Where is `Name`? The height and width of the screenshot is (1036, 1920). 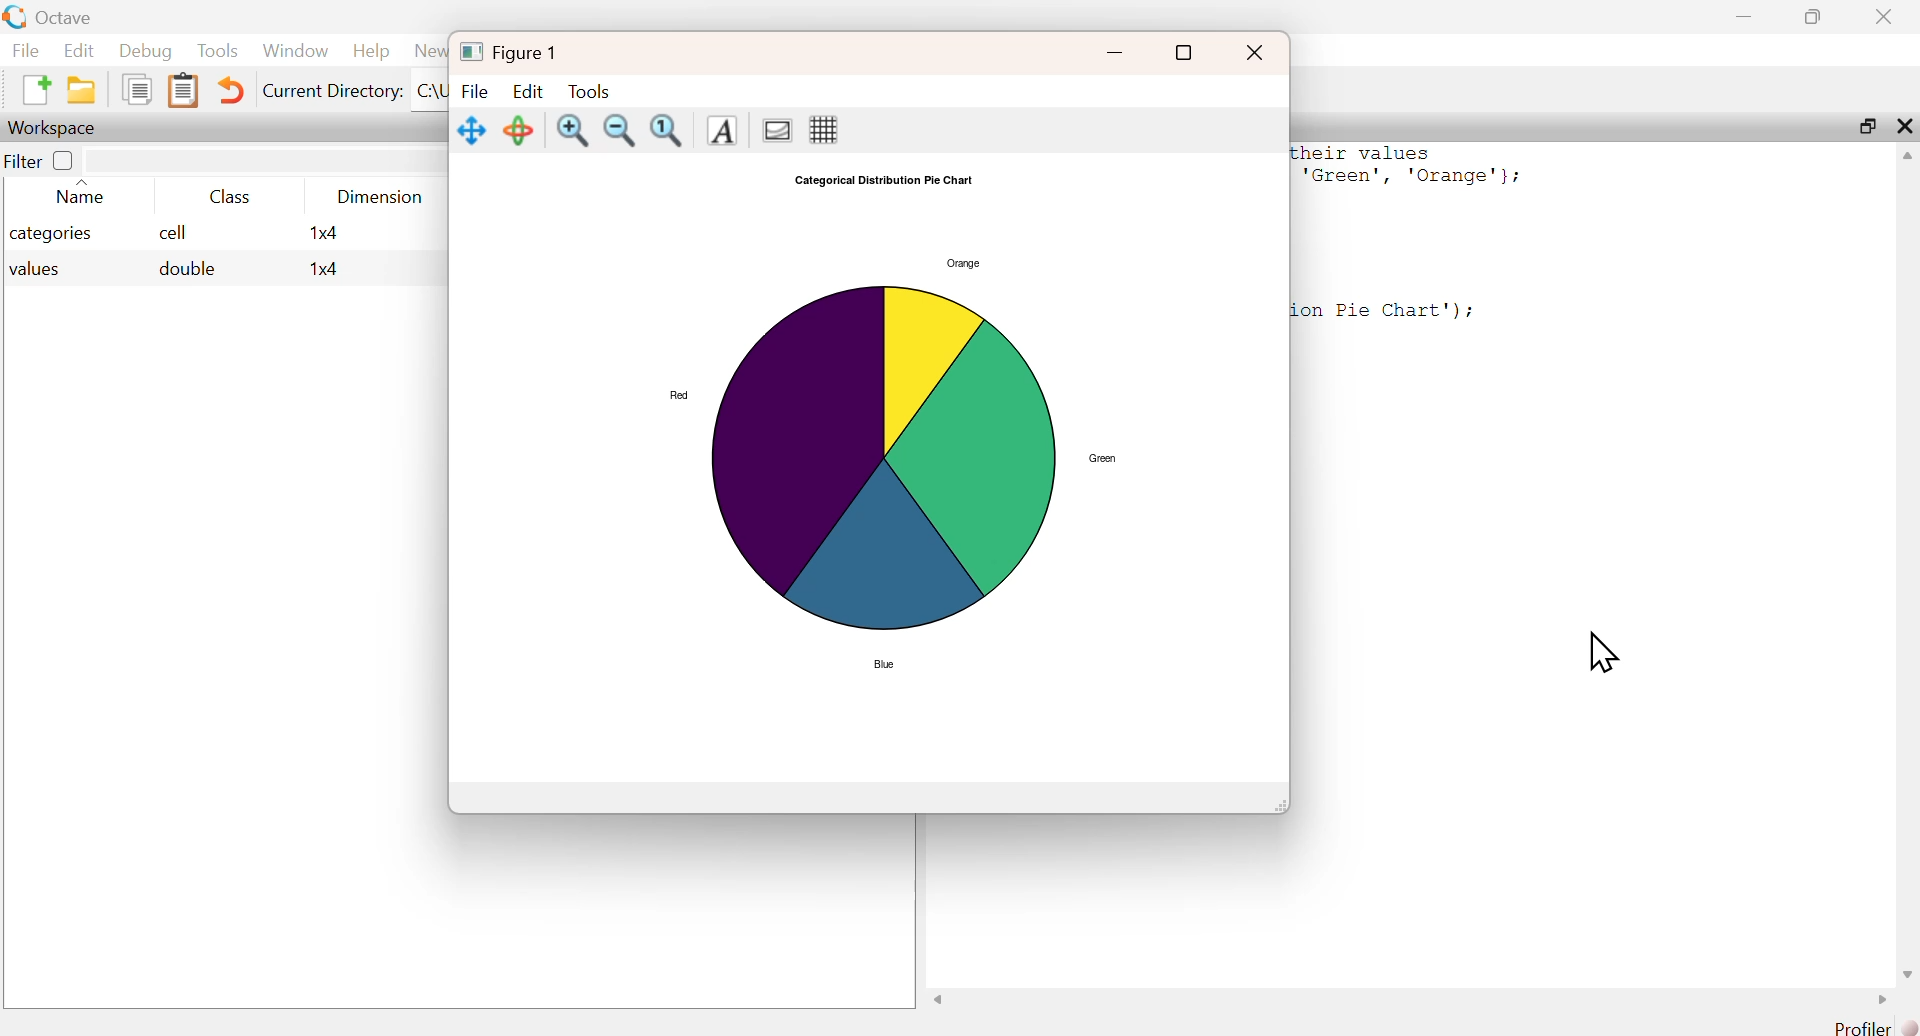 Name is located at coordinates (79, 192).